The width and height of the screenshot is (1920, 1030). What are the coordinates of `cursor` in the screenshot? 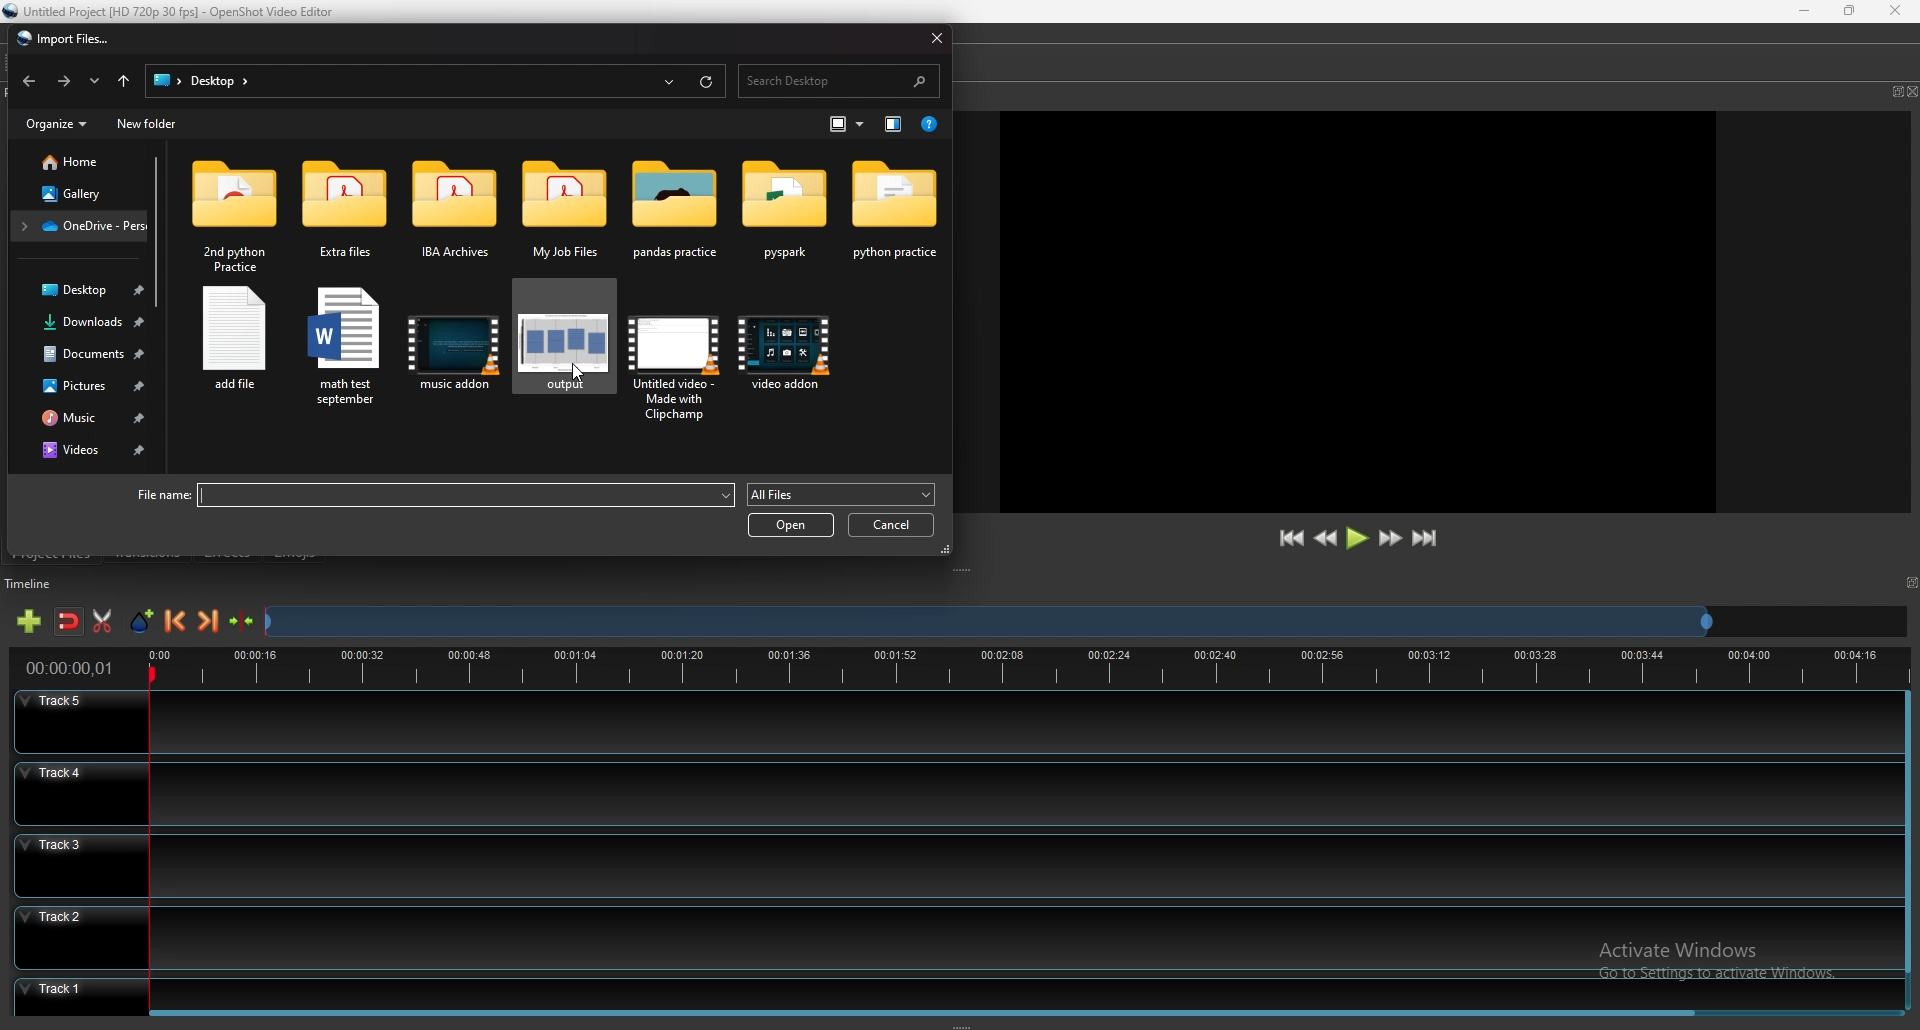 It's located at (582, 369).